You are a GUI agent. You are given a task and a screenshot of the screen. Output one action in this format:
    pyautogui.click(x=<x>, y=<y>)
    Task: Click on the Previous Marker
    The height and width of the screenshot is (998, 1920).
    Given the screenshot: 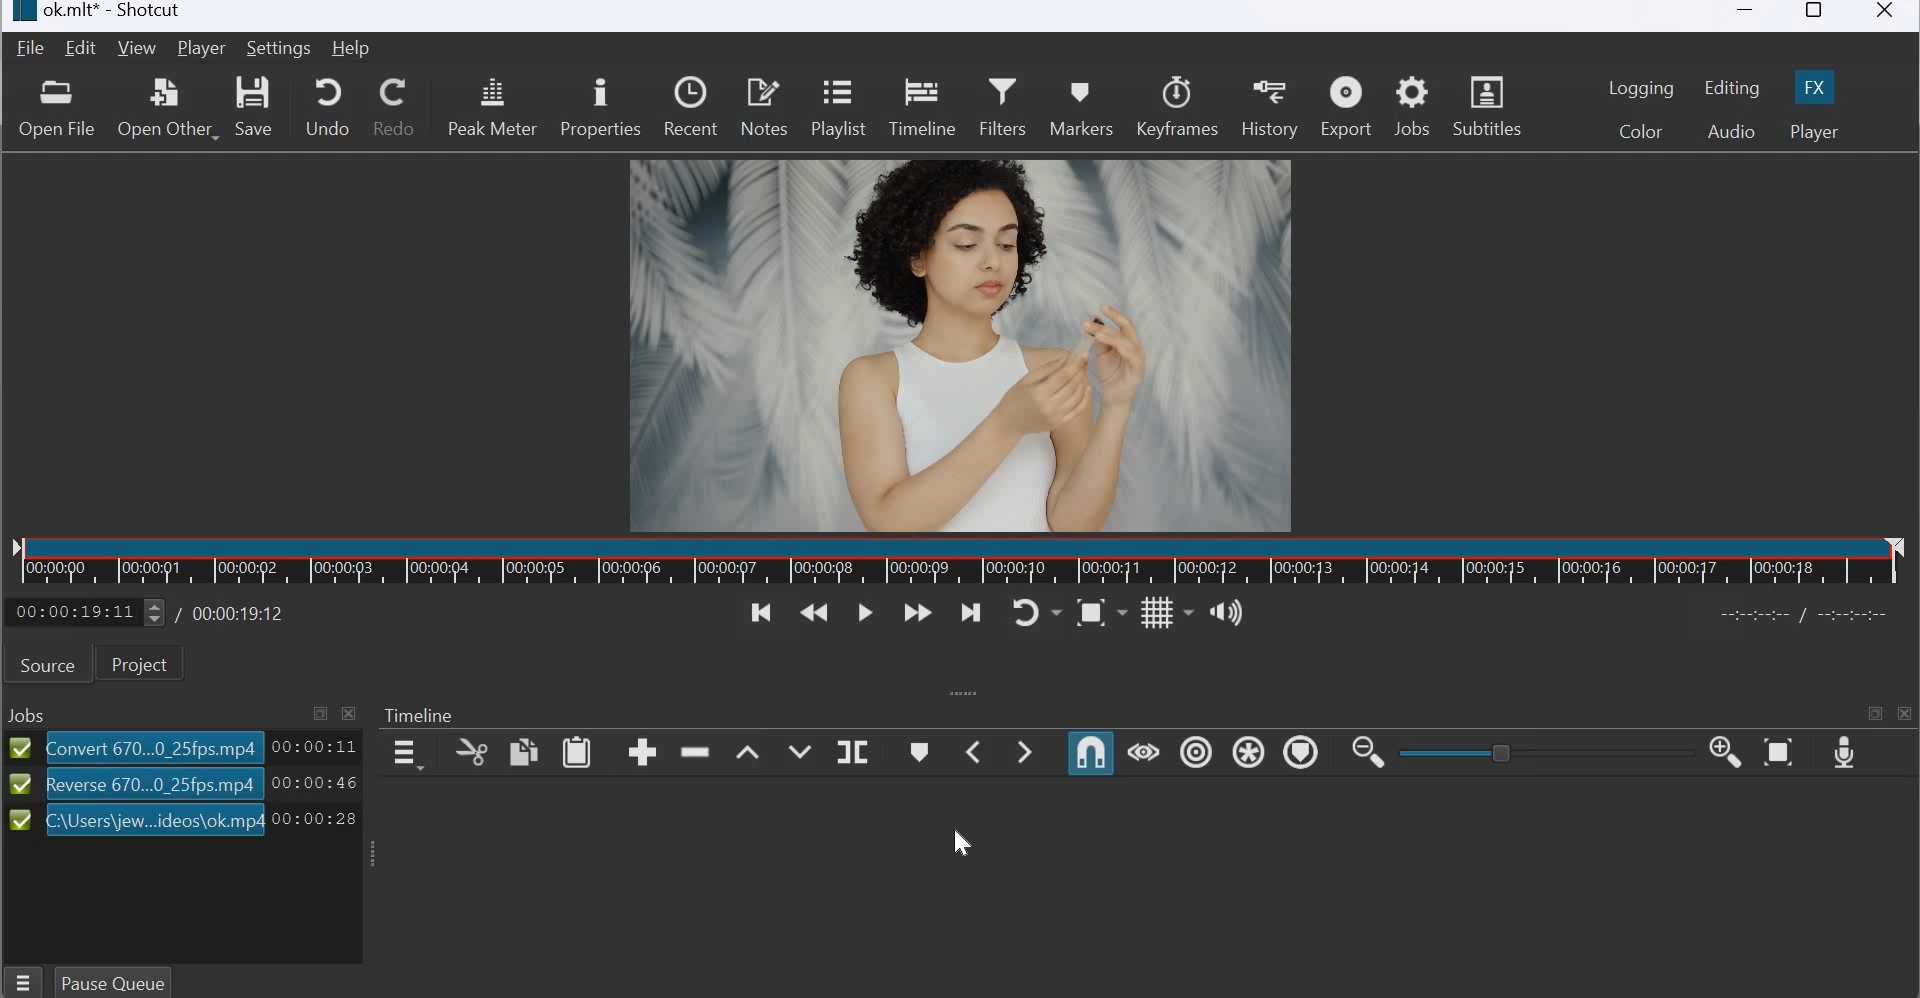 What is the action you would take?
    pyautogui.click(x=974, y=751)
    